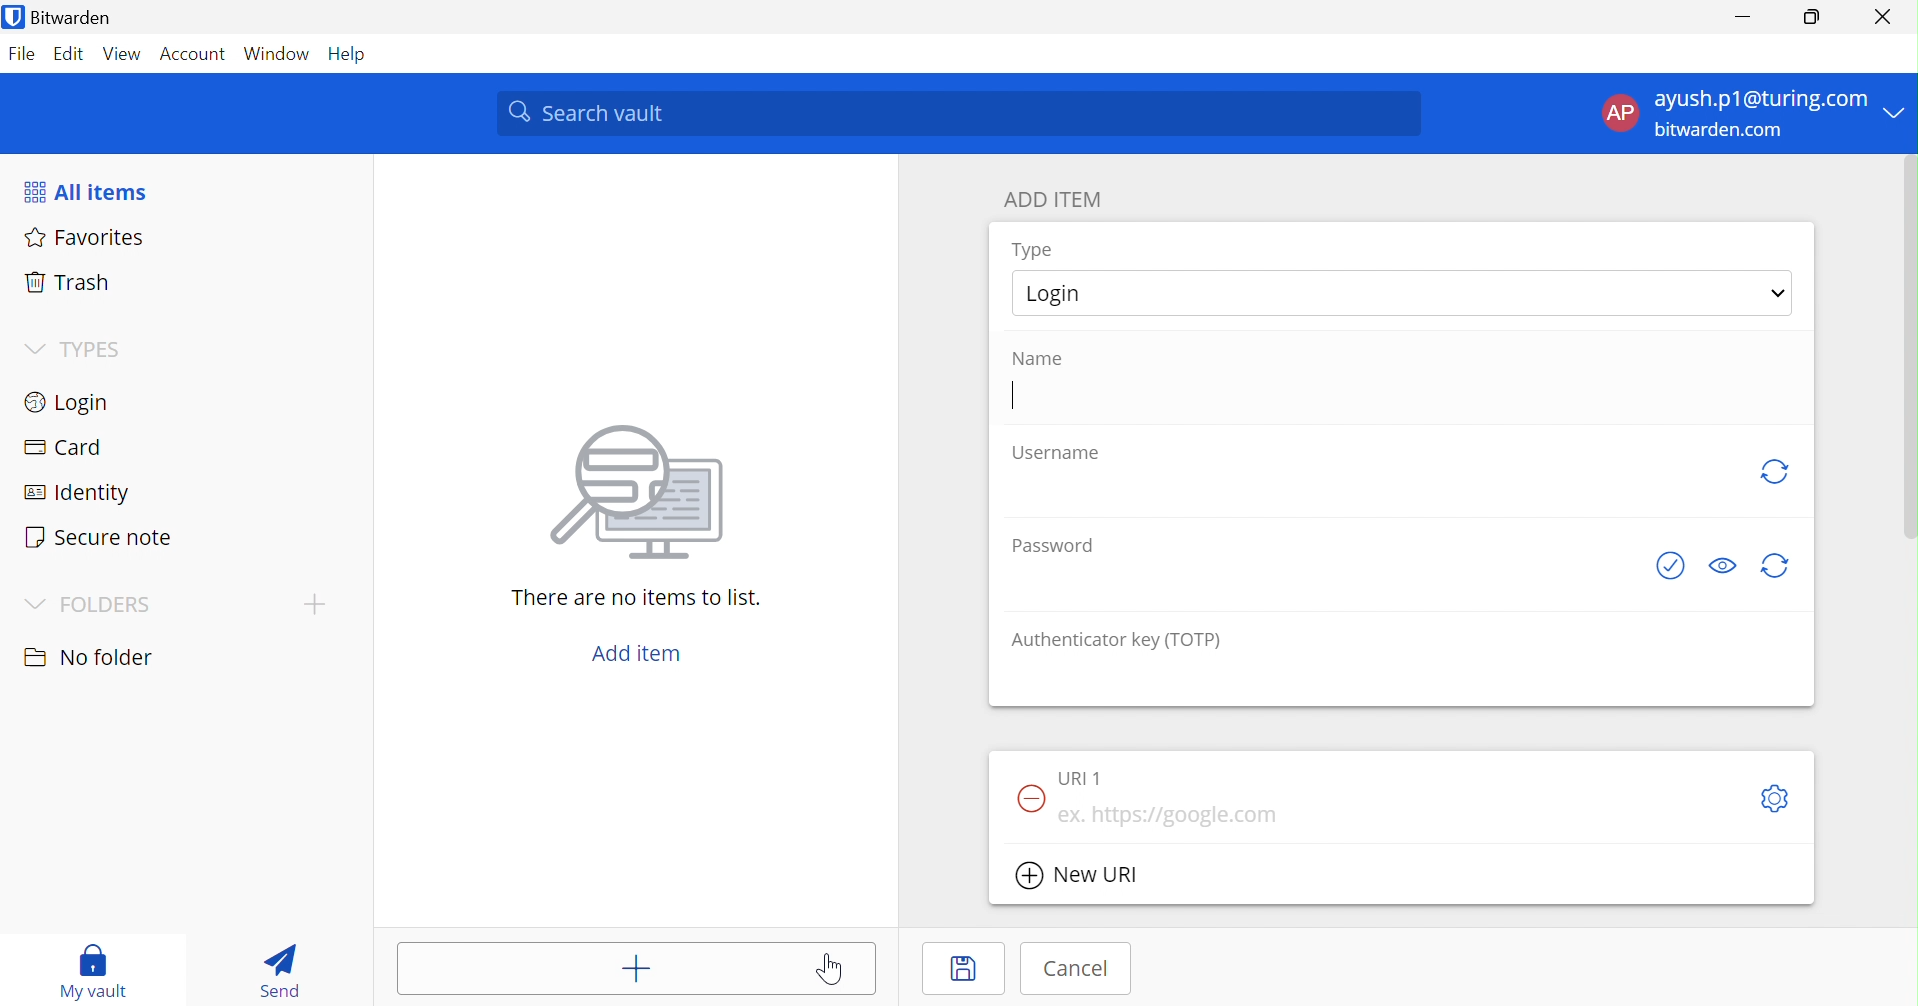 This screenshot has height=1006, width=1918. What do you see at coordinates (60, 444) in the screenshot?
I see `Card` at bounding box center [60, 444].